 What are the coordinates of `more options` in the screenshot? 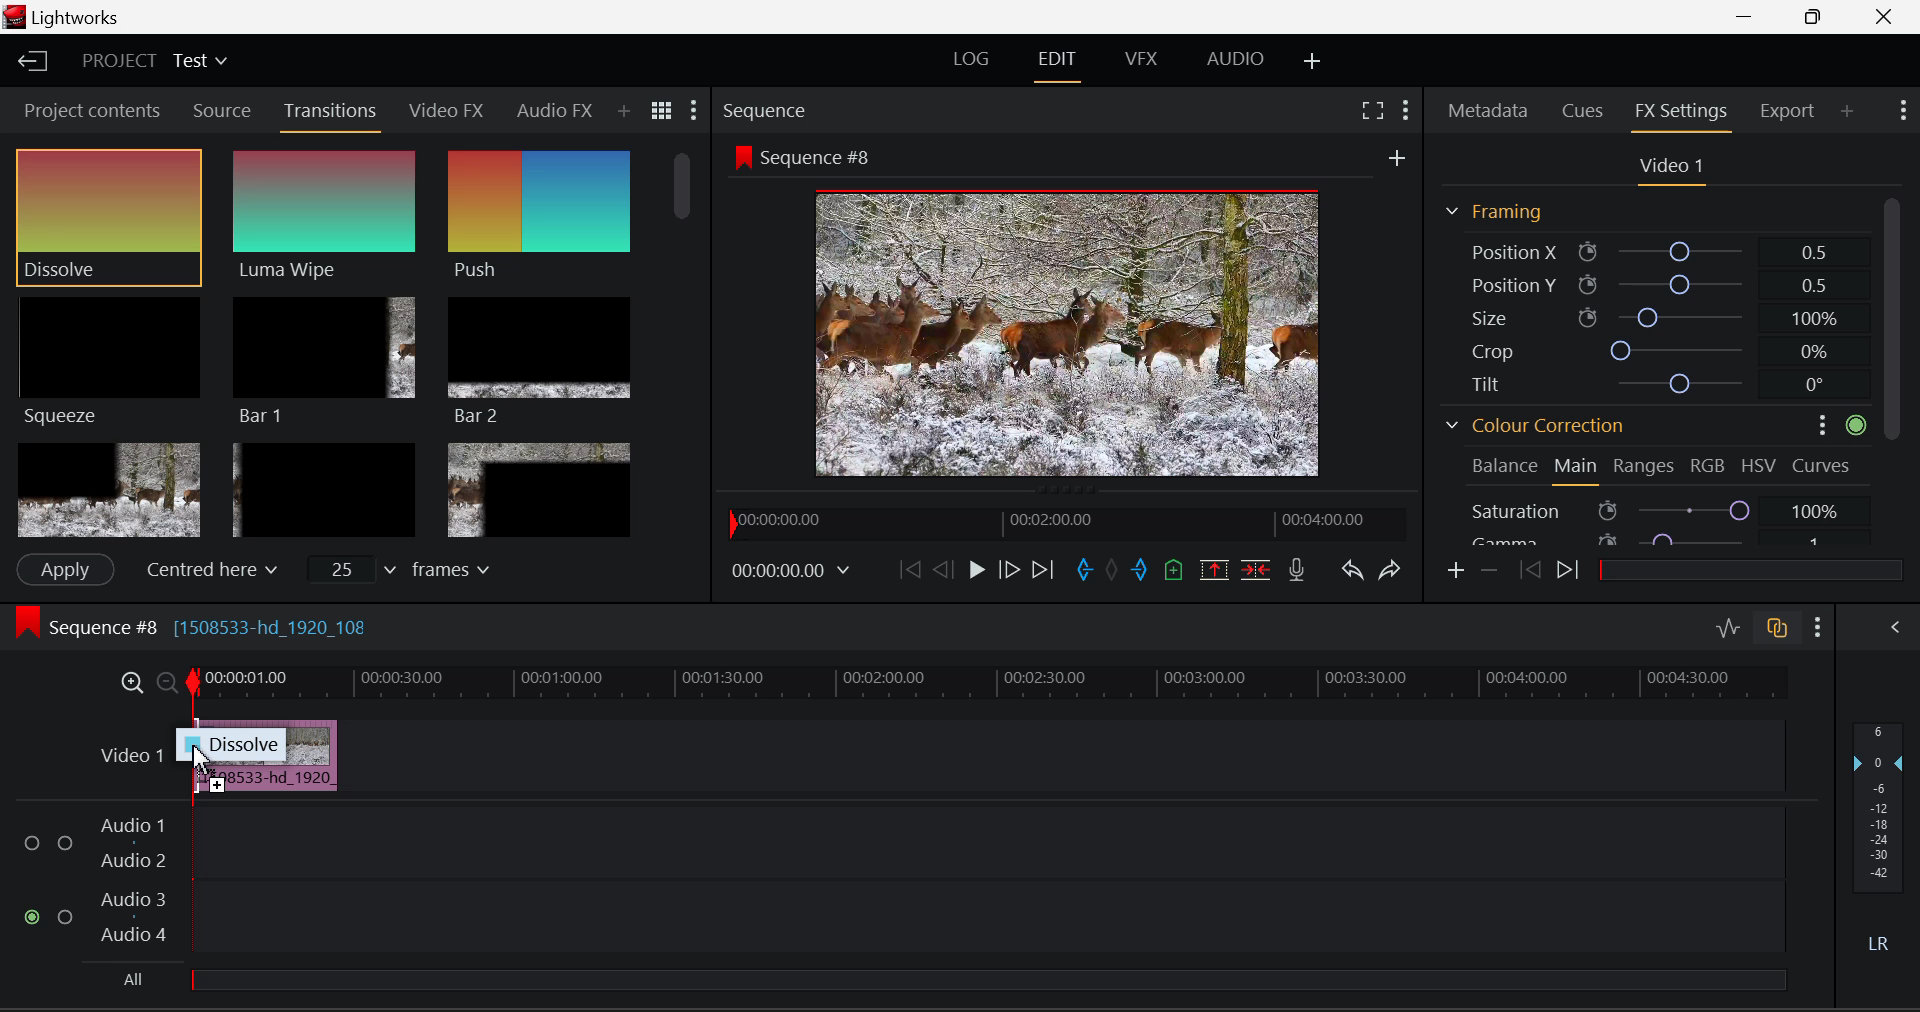 It's located at (1814, 424).